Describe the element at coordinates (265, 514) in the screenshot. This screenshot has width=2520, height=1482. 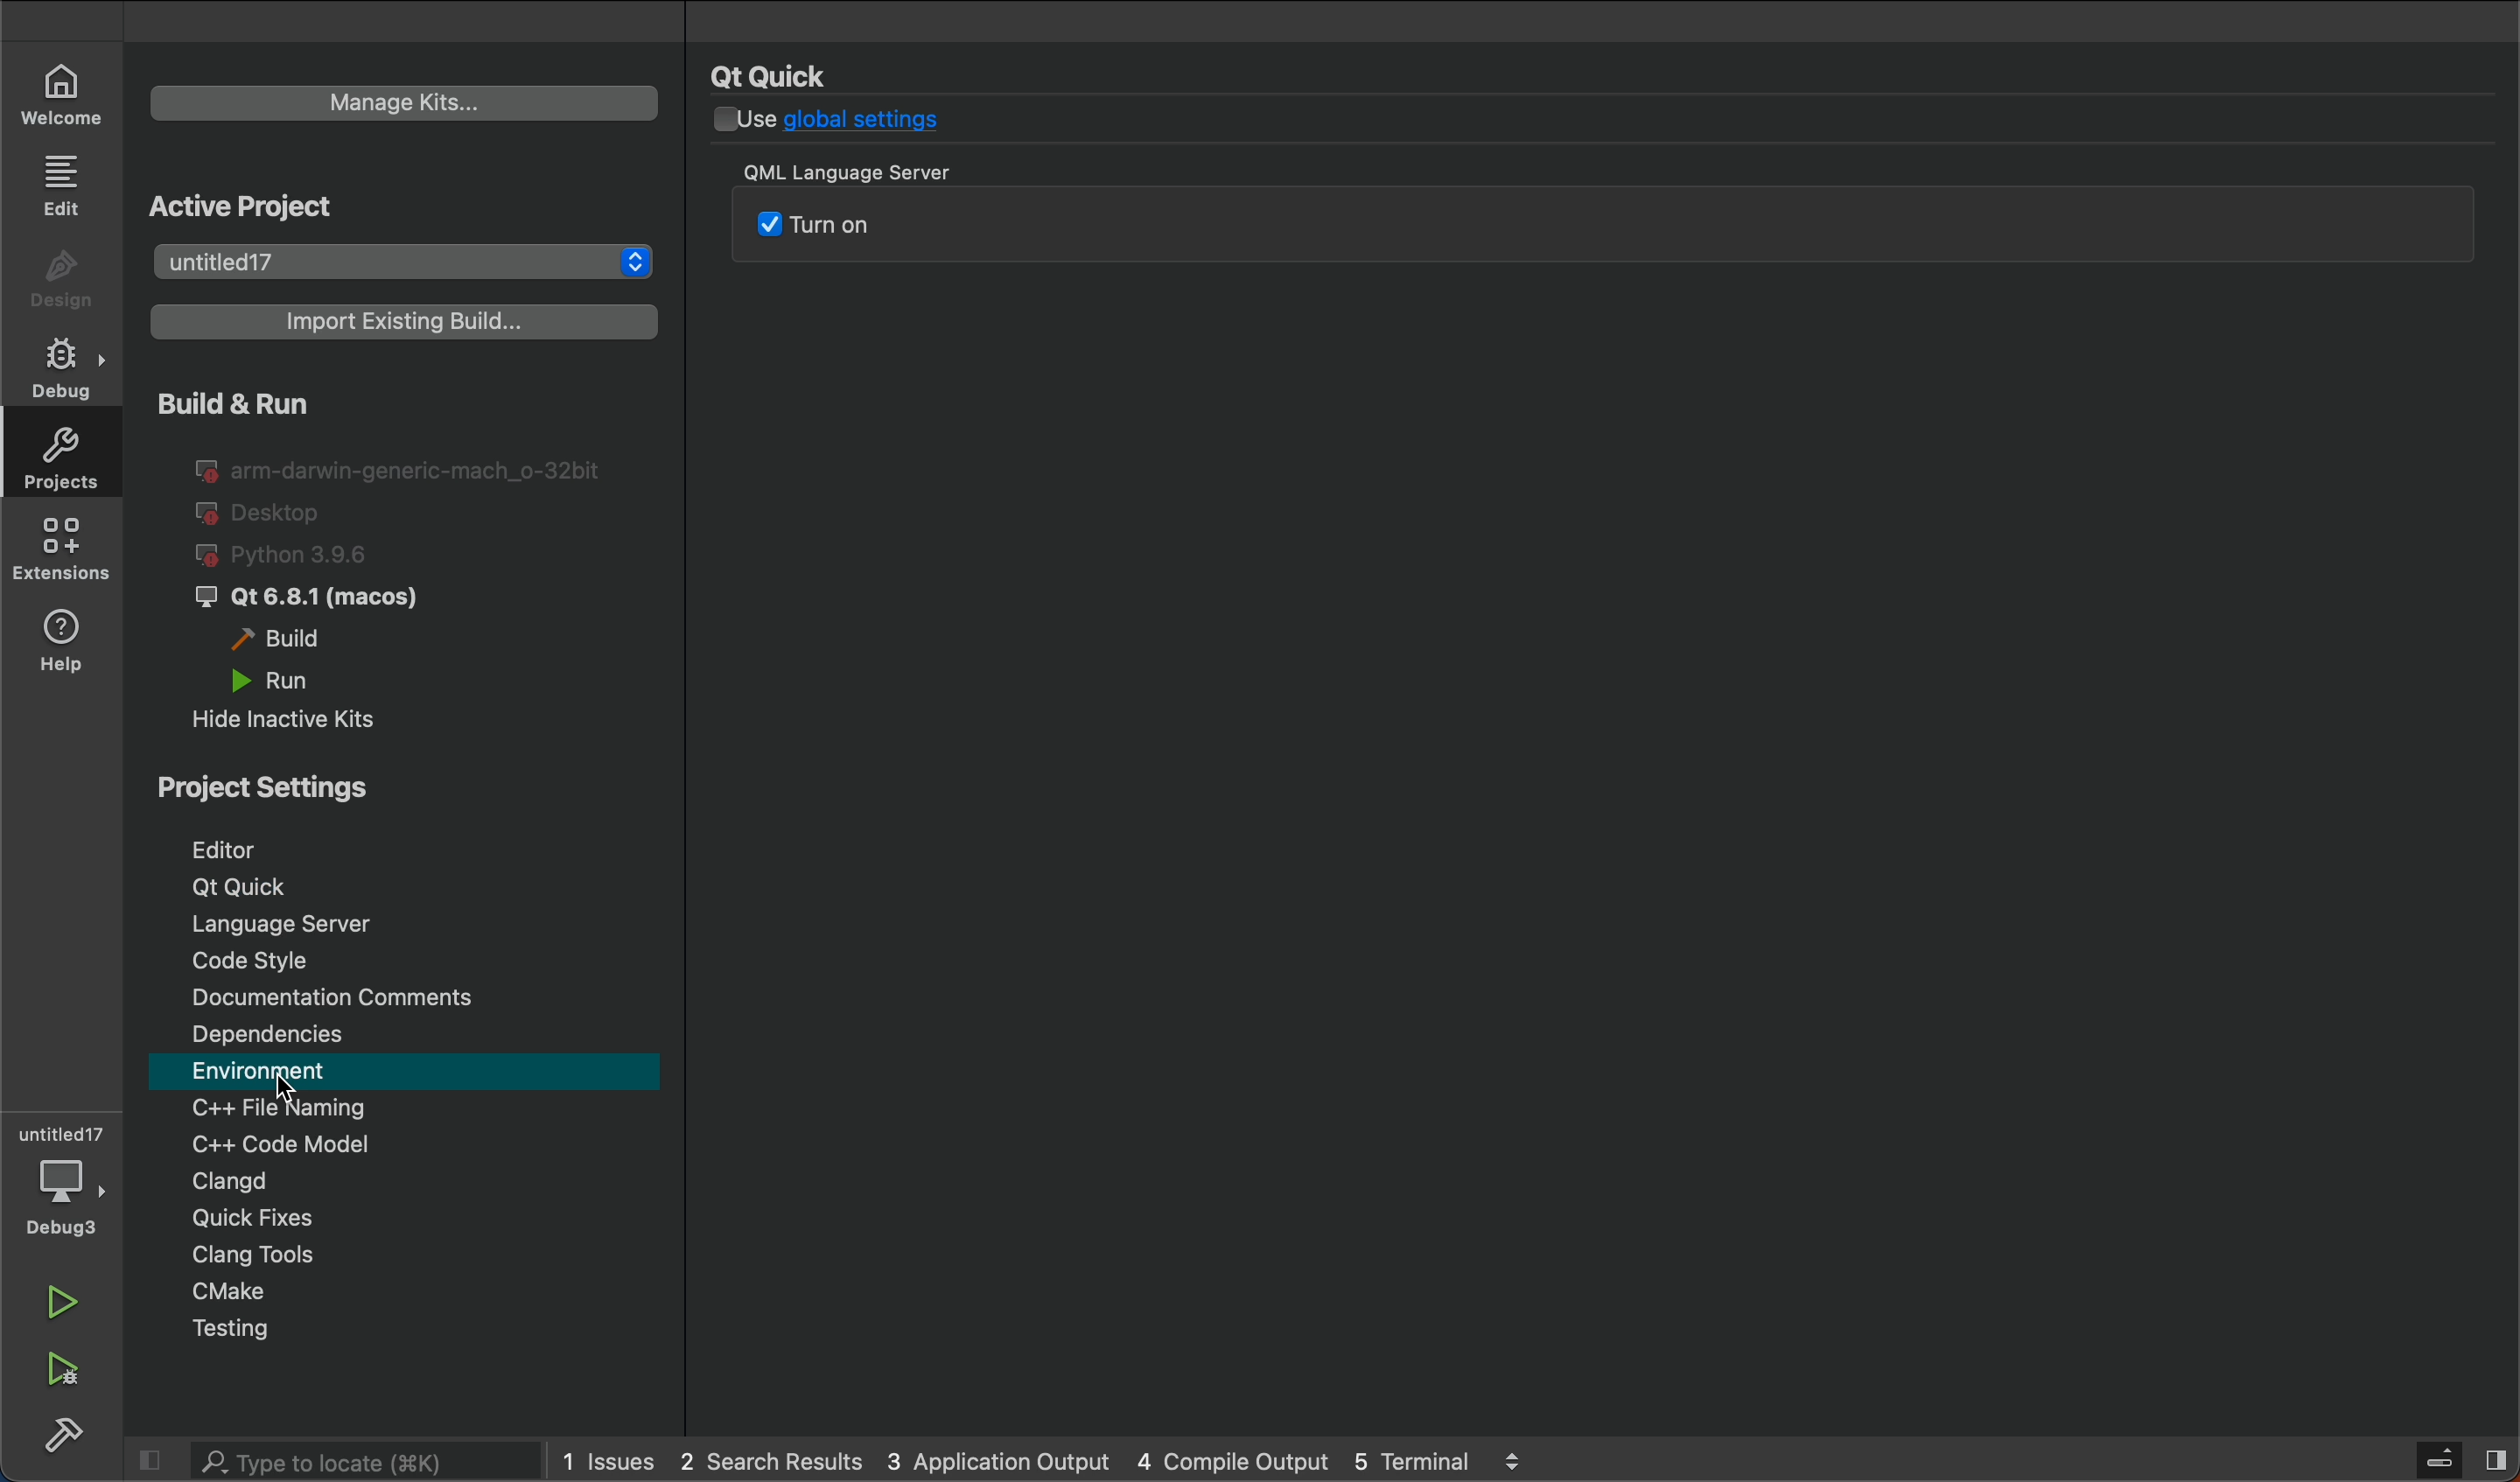
I see `desktop` at that location.